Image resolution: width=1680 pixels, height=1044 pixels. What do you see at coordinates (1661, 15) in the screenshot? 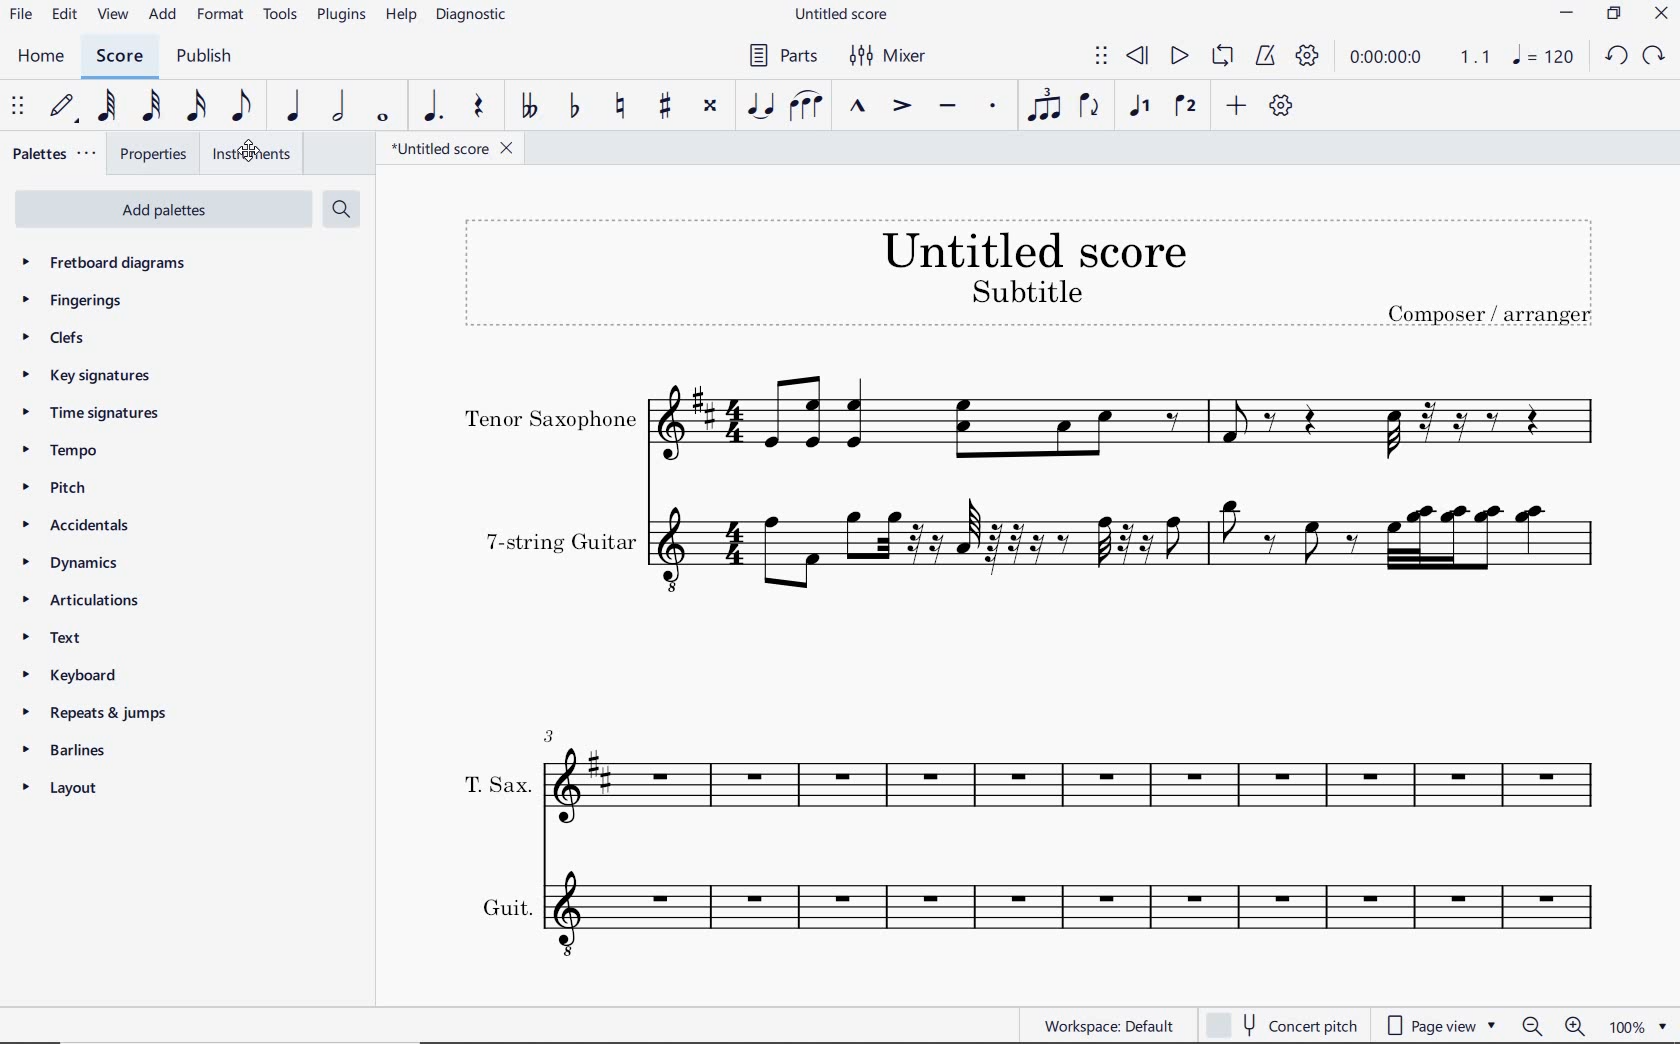
I see `CLOSE` at bounding box center [1661, 15].